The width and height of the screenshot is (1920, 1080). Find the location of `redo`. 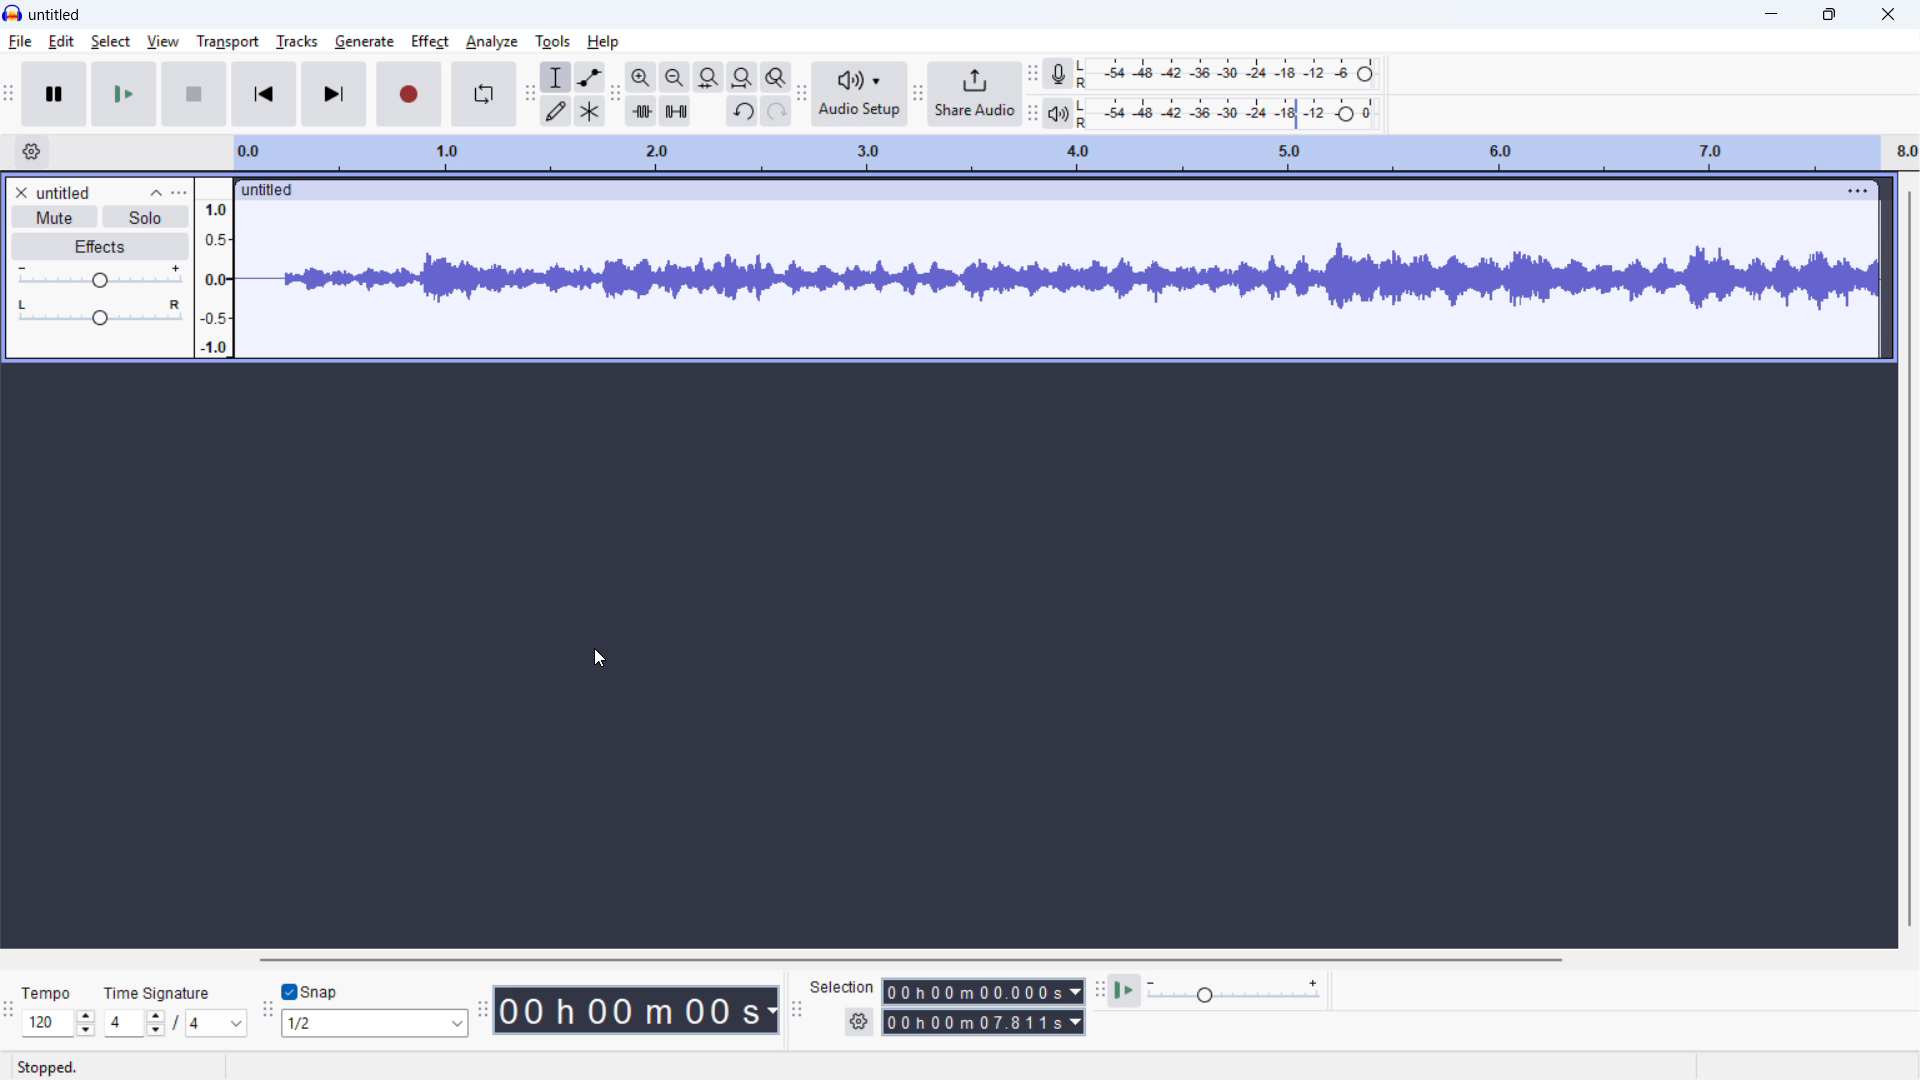

redo is located at coordinates (777, 112).